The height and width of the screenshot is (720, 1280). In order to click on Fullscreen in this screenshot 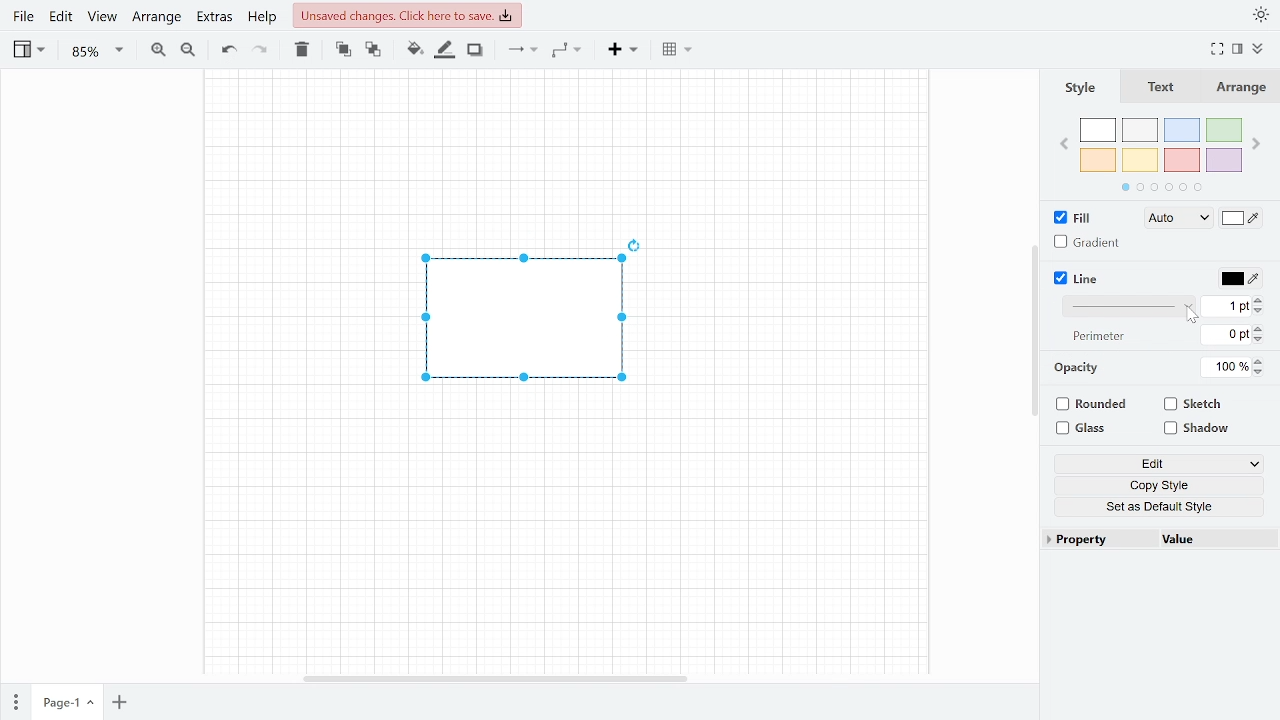, I will do `click(1217, 50)`.